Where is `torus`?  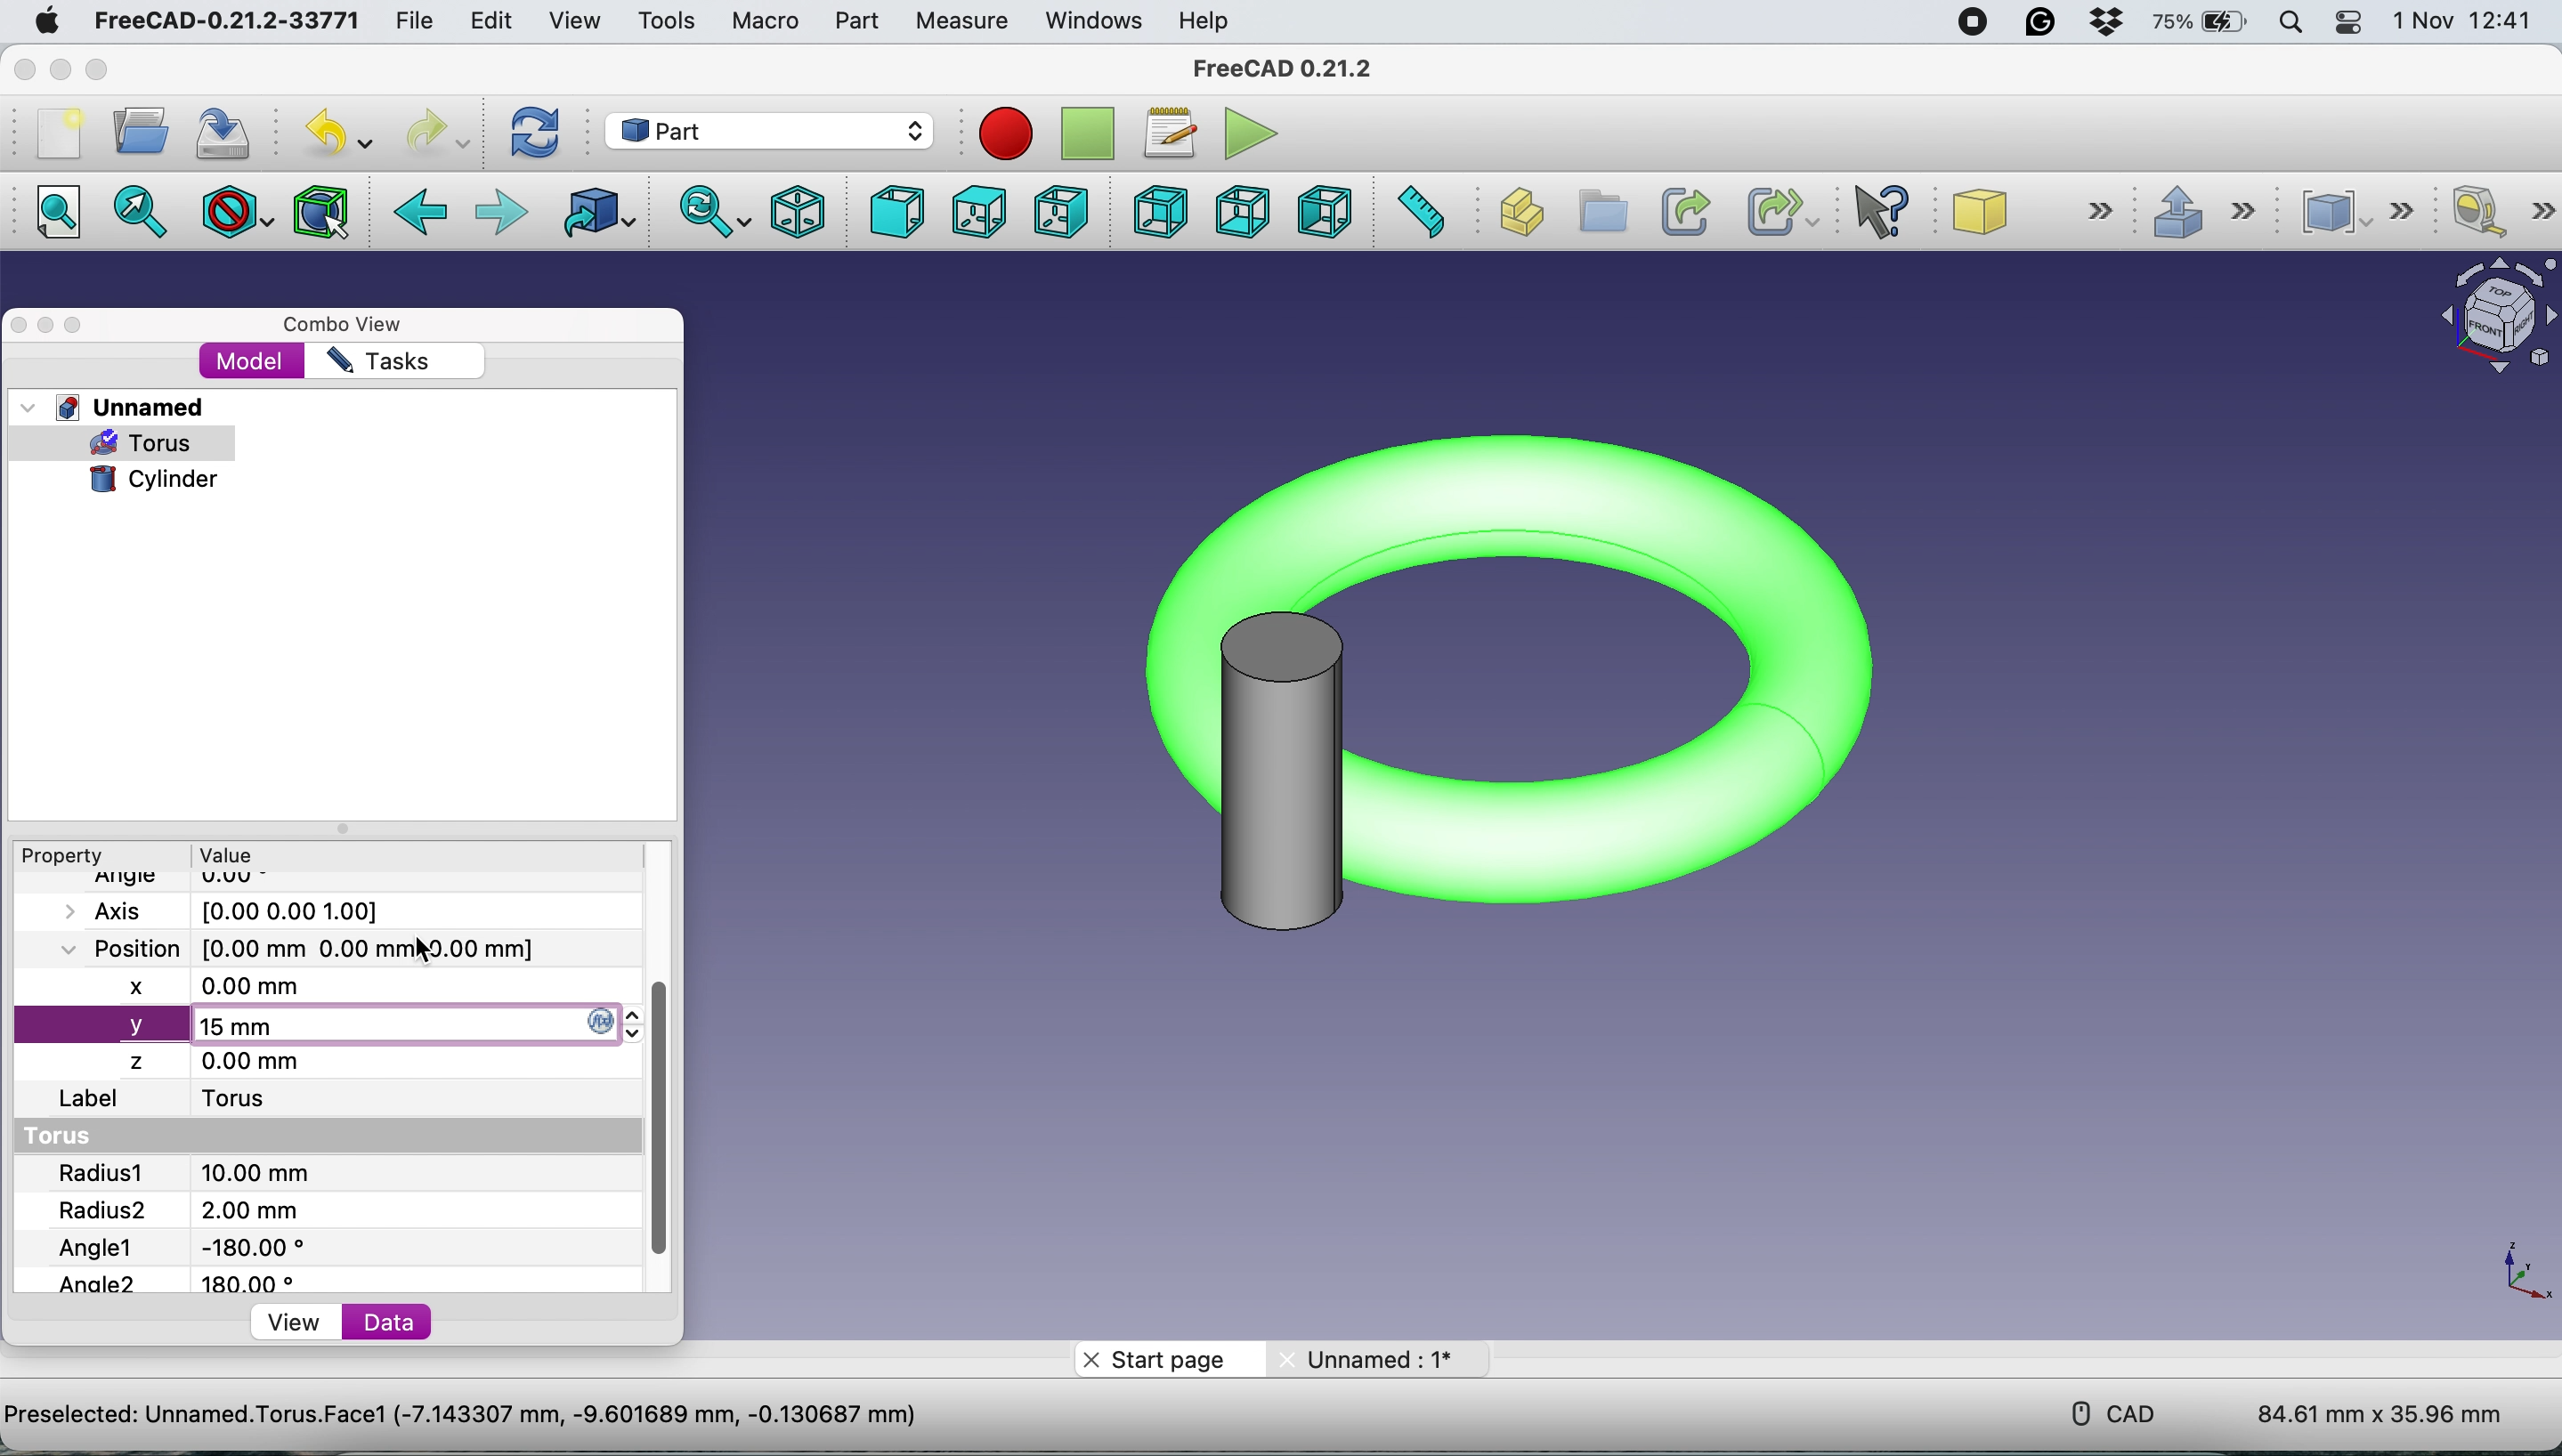
torus is located at coordinates (69, 1137).